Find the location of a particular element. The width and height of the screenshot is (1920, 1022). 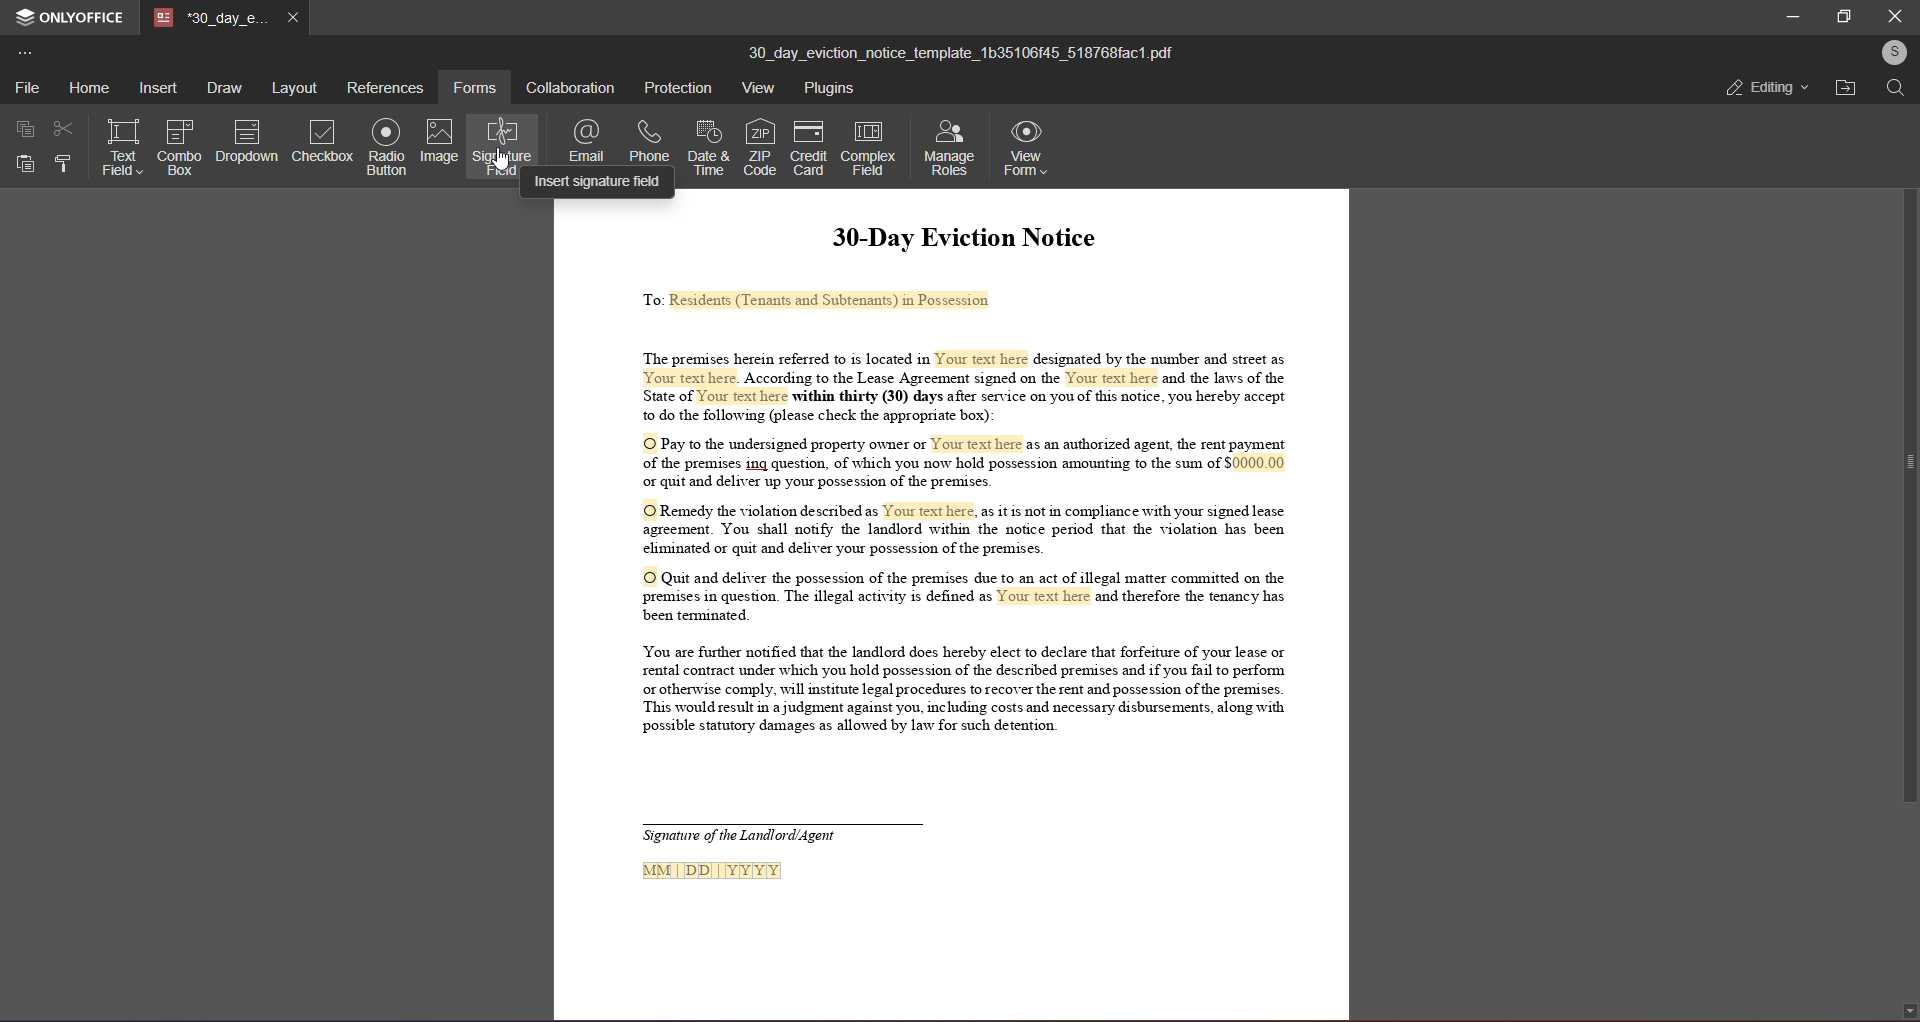

home is located at coordinates (88, 87).